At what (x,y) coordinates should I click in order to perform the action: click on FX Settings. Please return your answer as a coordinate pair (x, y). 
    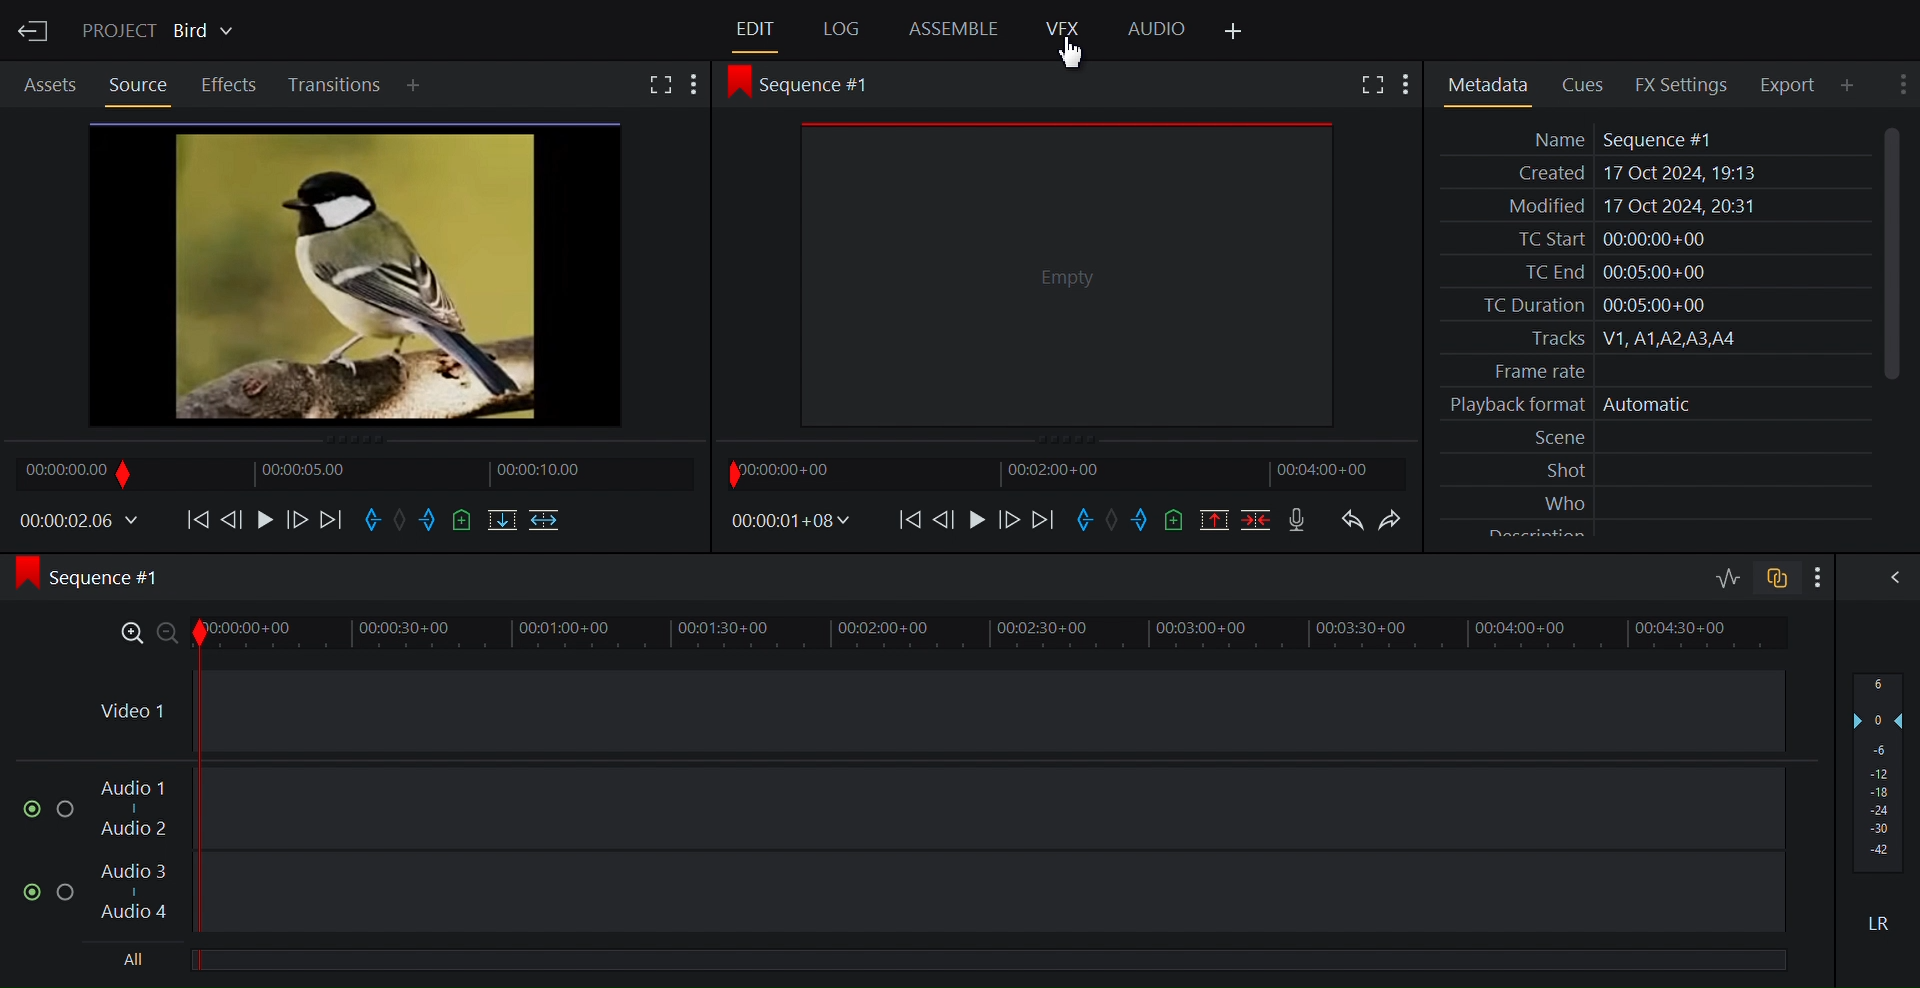
    Looking at the image, I should click on (1689, 82).